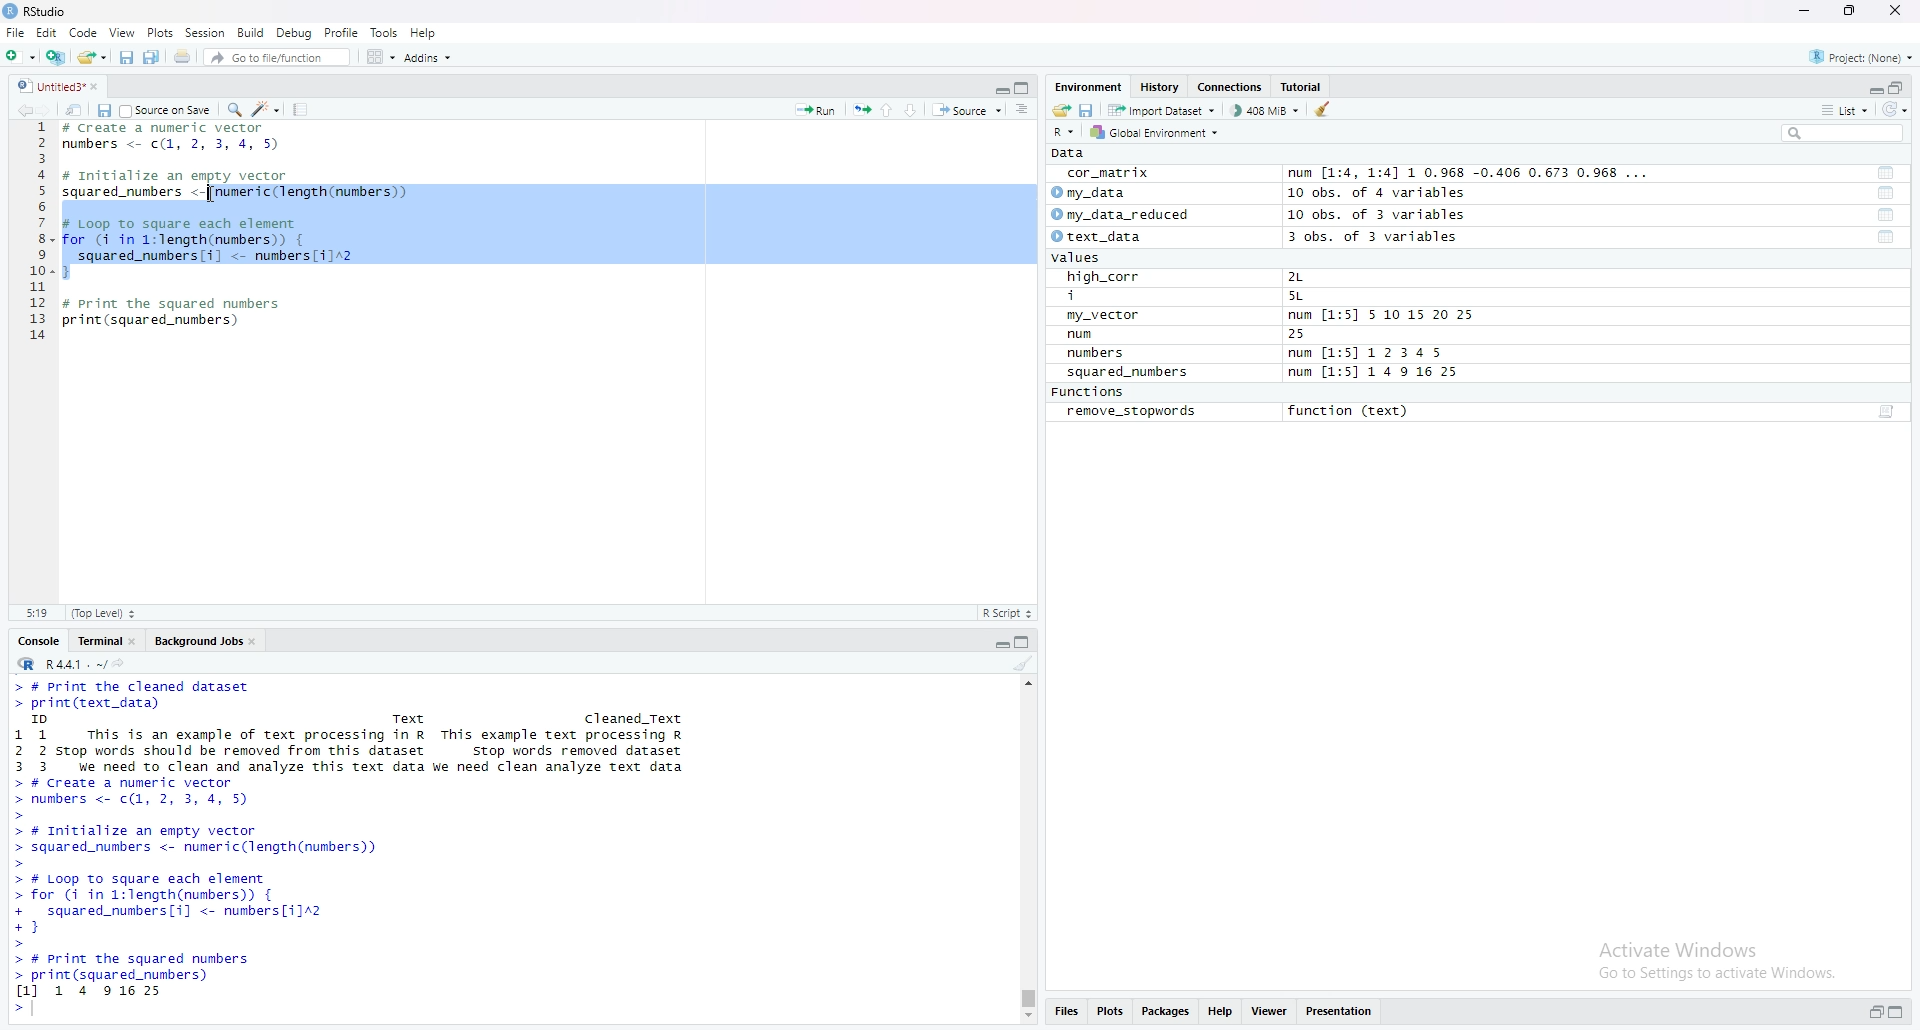 The image size is (1920, 1030). Describe the element at coordinates (1091, 193) in the screenshot. I see `© my_data` at that location.